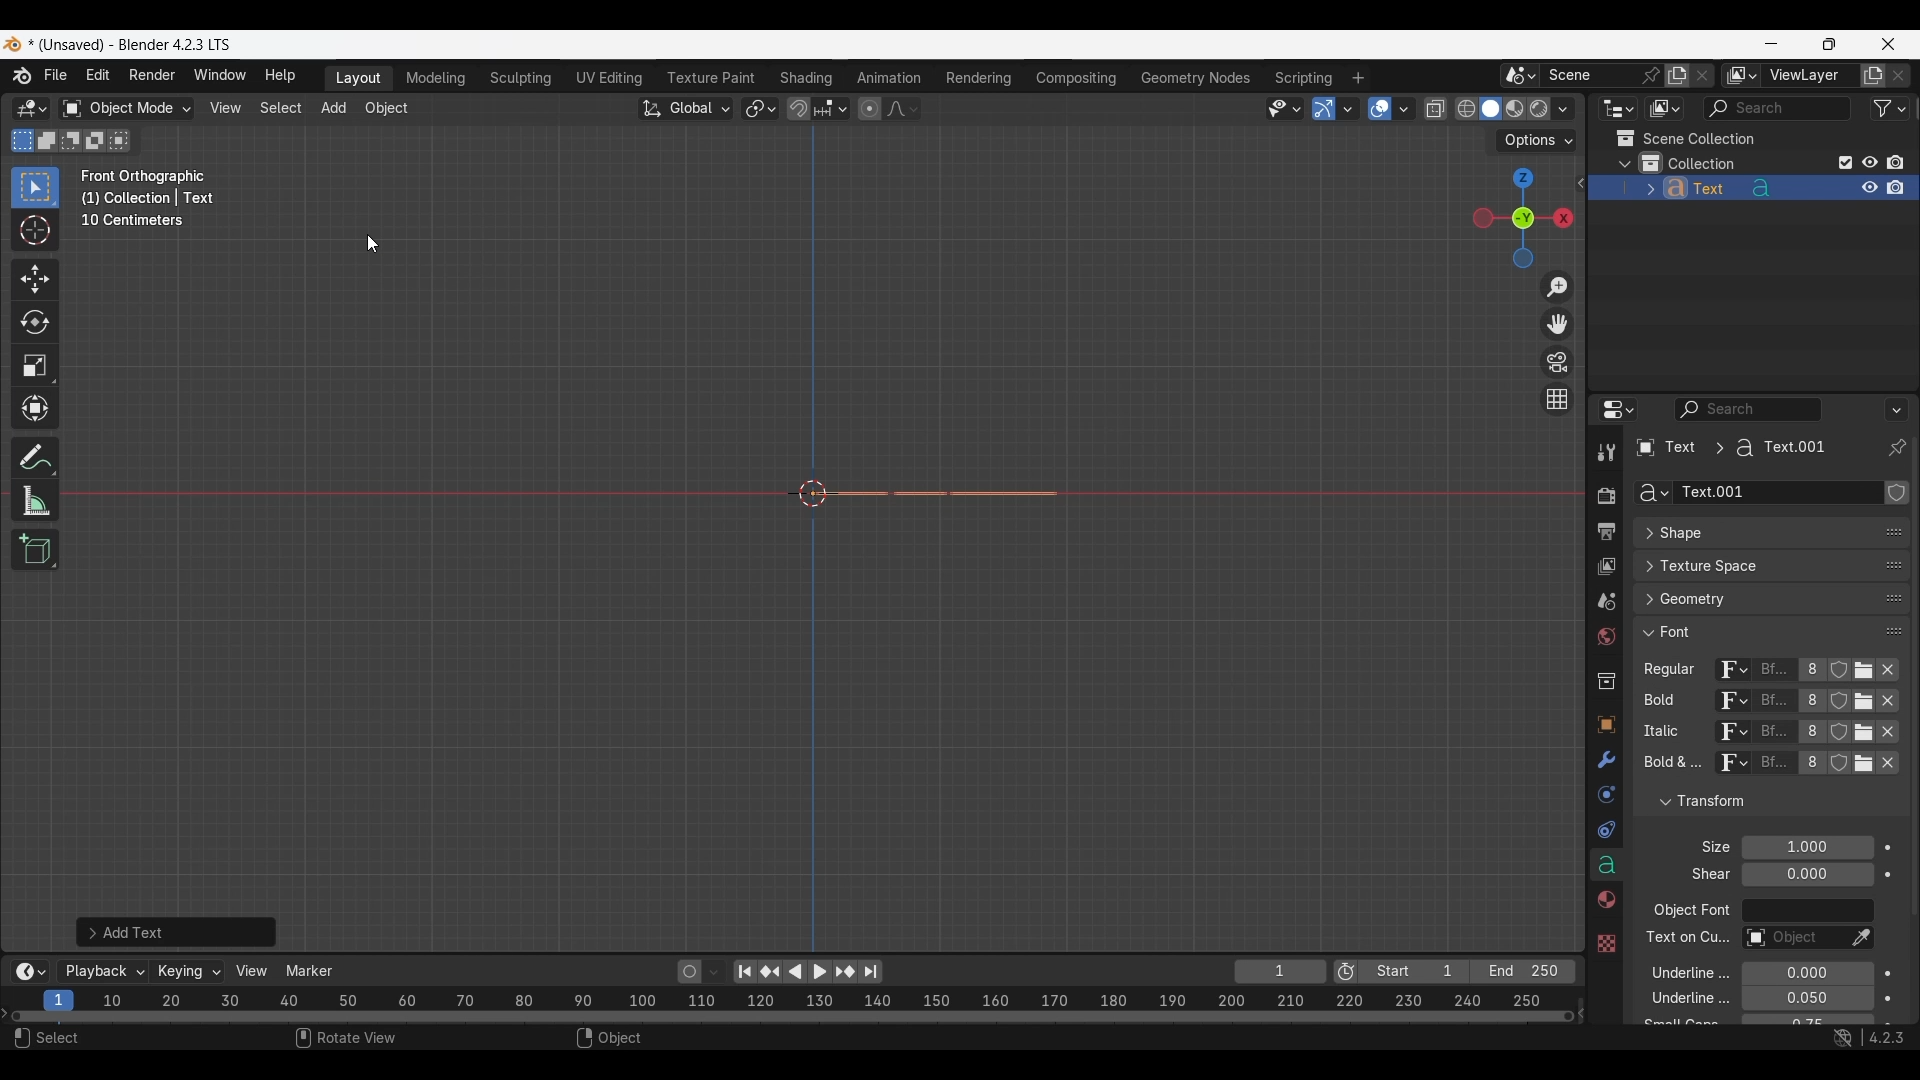  What do you see at coordinates (813, 492) in the screenshot?
I see `Cursor at the center point of the frame` at bounding box center [813, 492].